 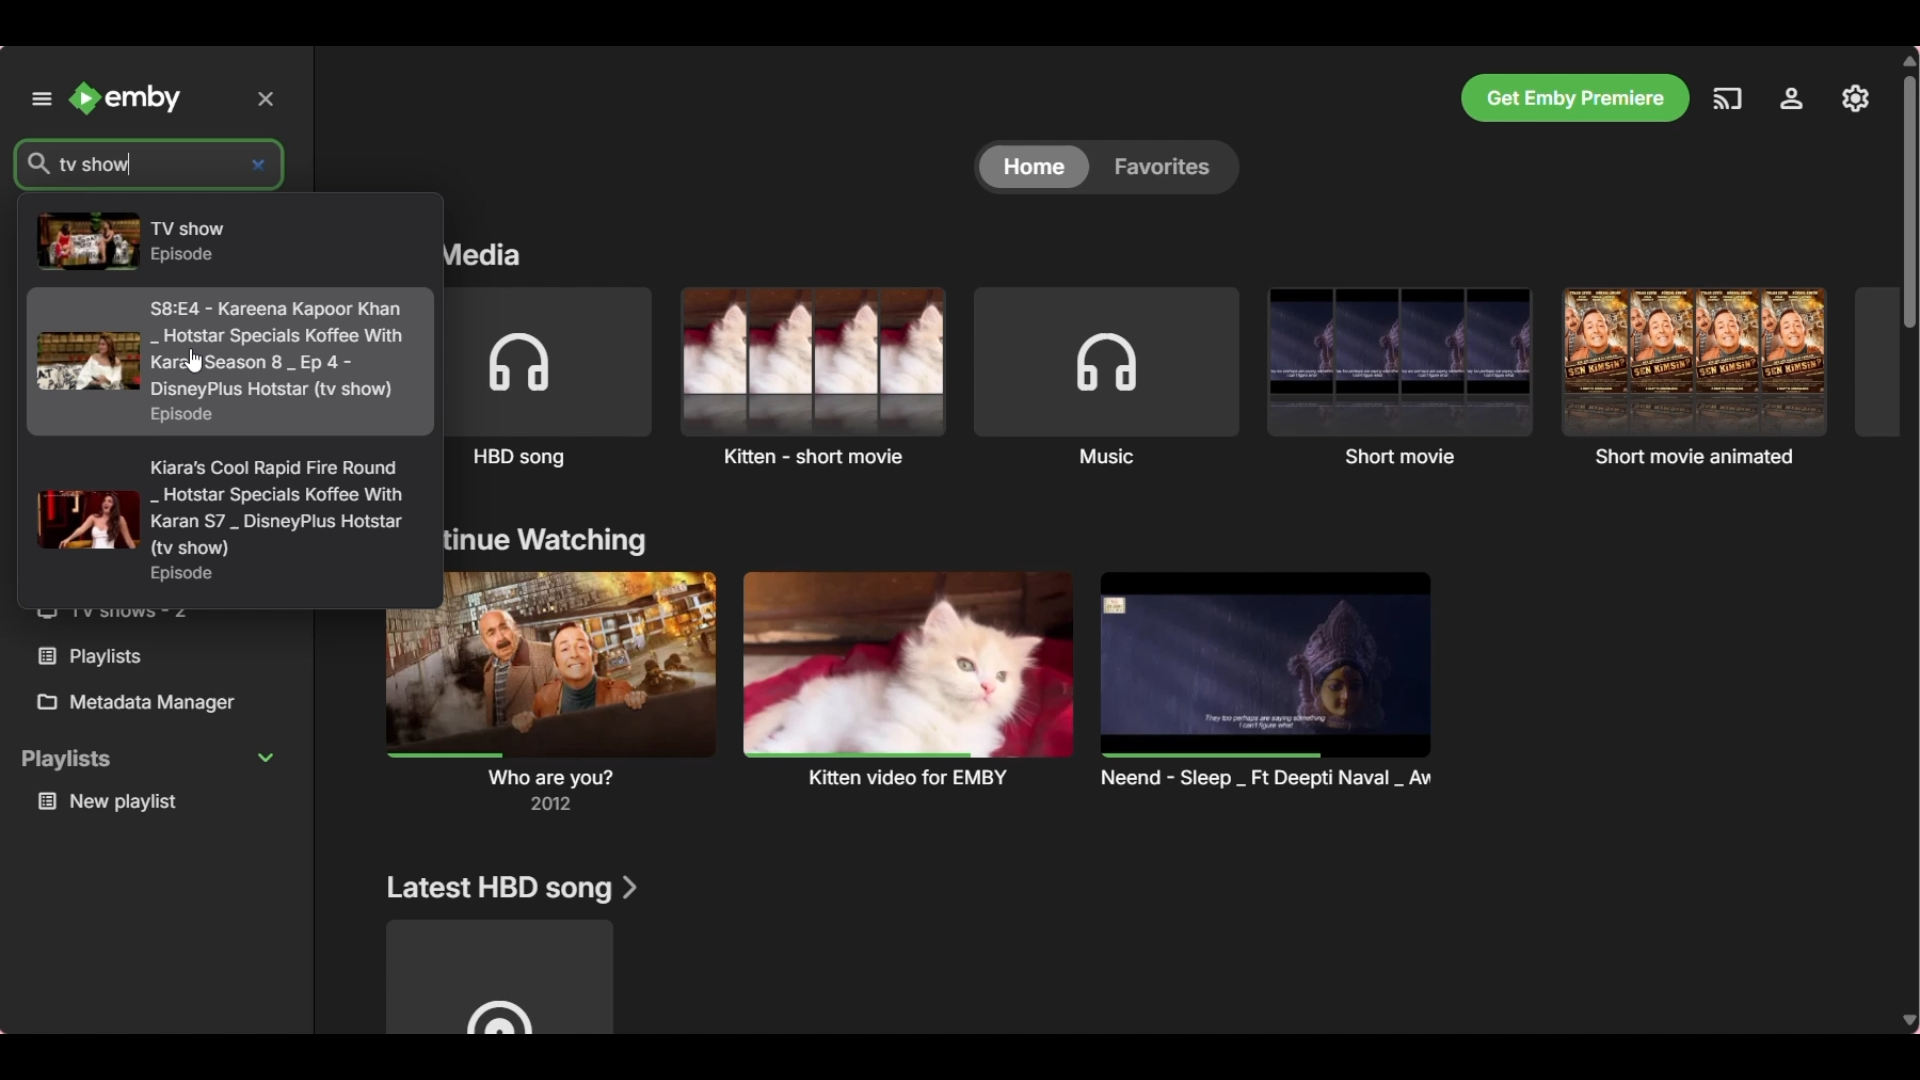 I want to click on Section title, so click(x=549, y=541).